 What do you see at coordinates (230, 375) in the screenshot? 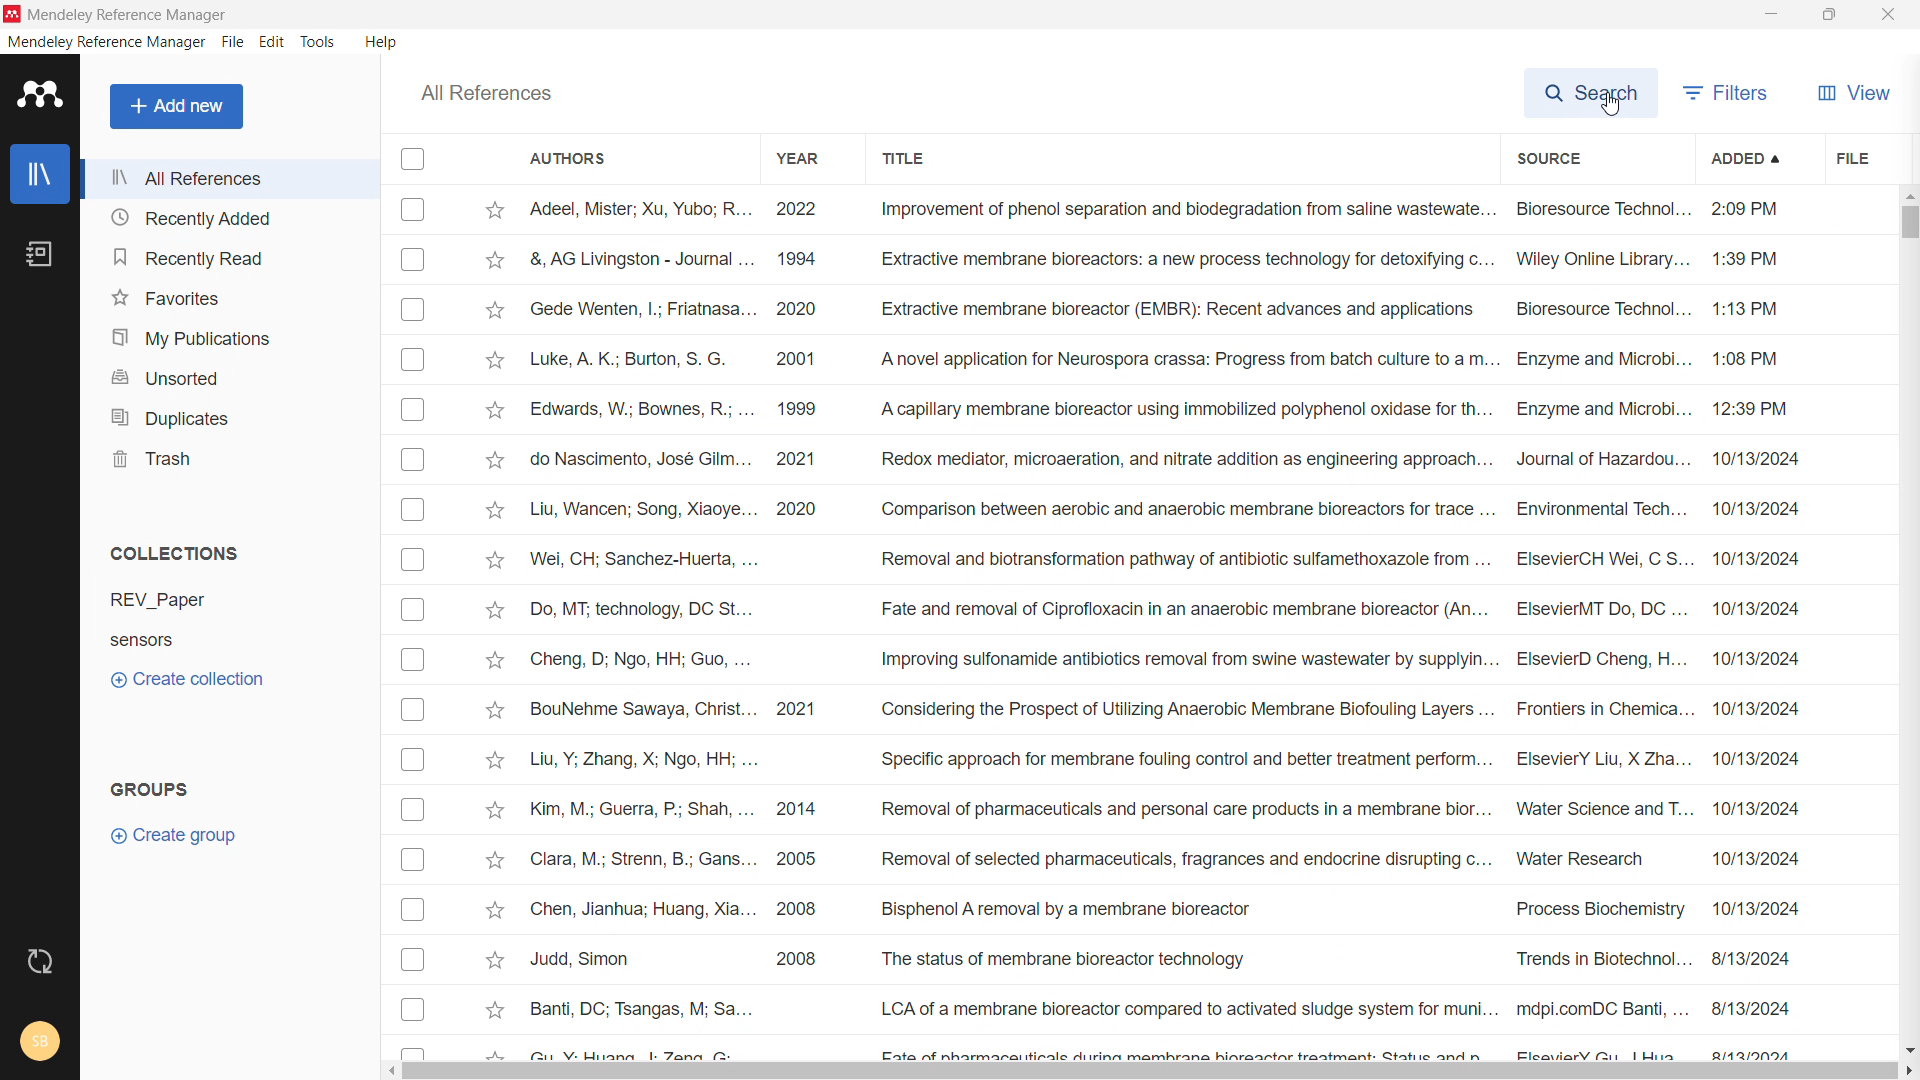
I see `unsorted` at bounding box center [230, 375].